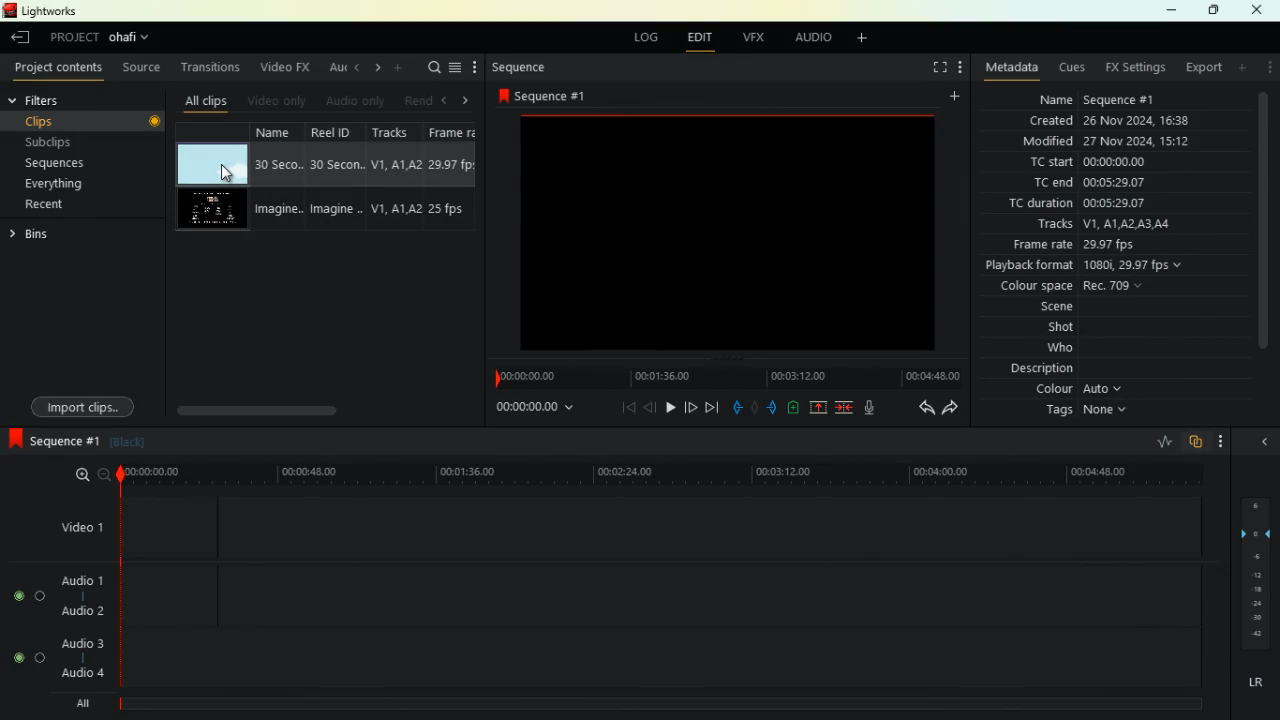 This screenshot has width=1280, height=720. I want to click on timeline, so click(719, 375).